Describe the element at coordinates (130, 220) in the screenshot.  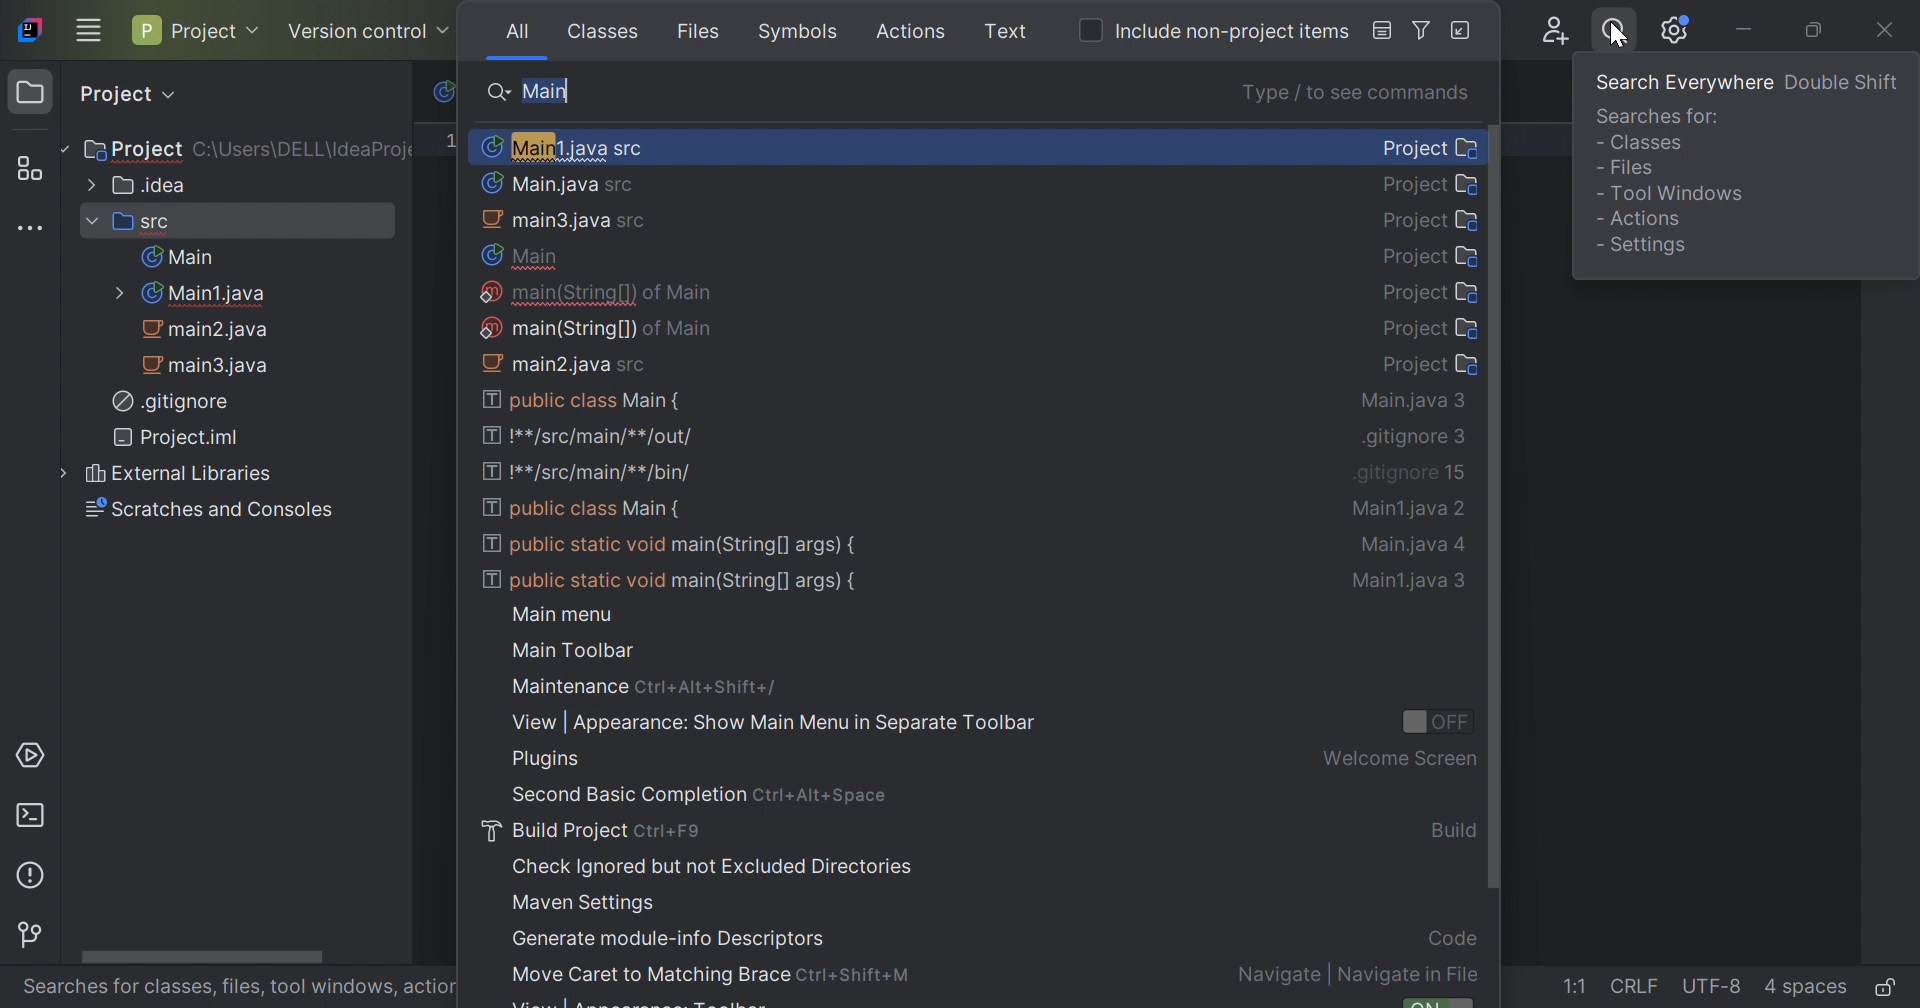
I see `src` at that location.